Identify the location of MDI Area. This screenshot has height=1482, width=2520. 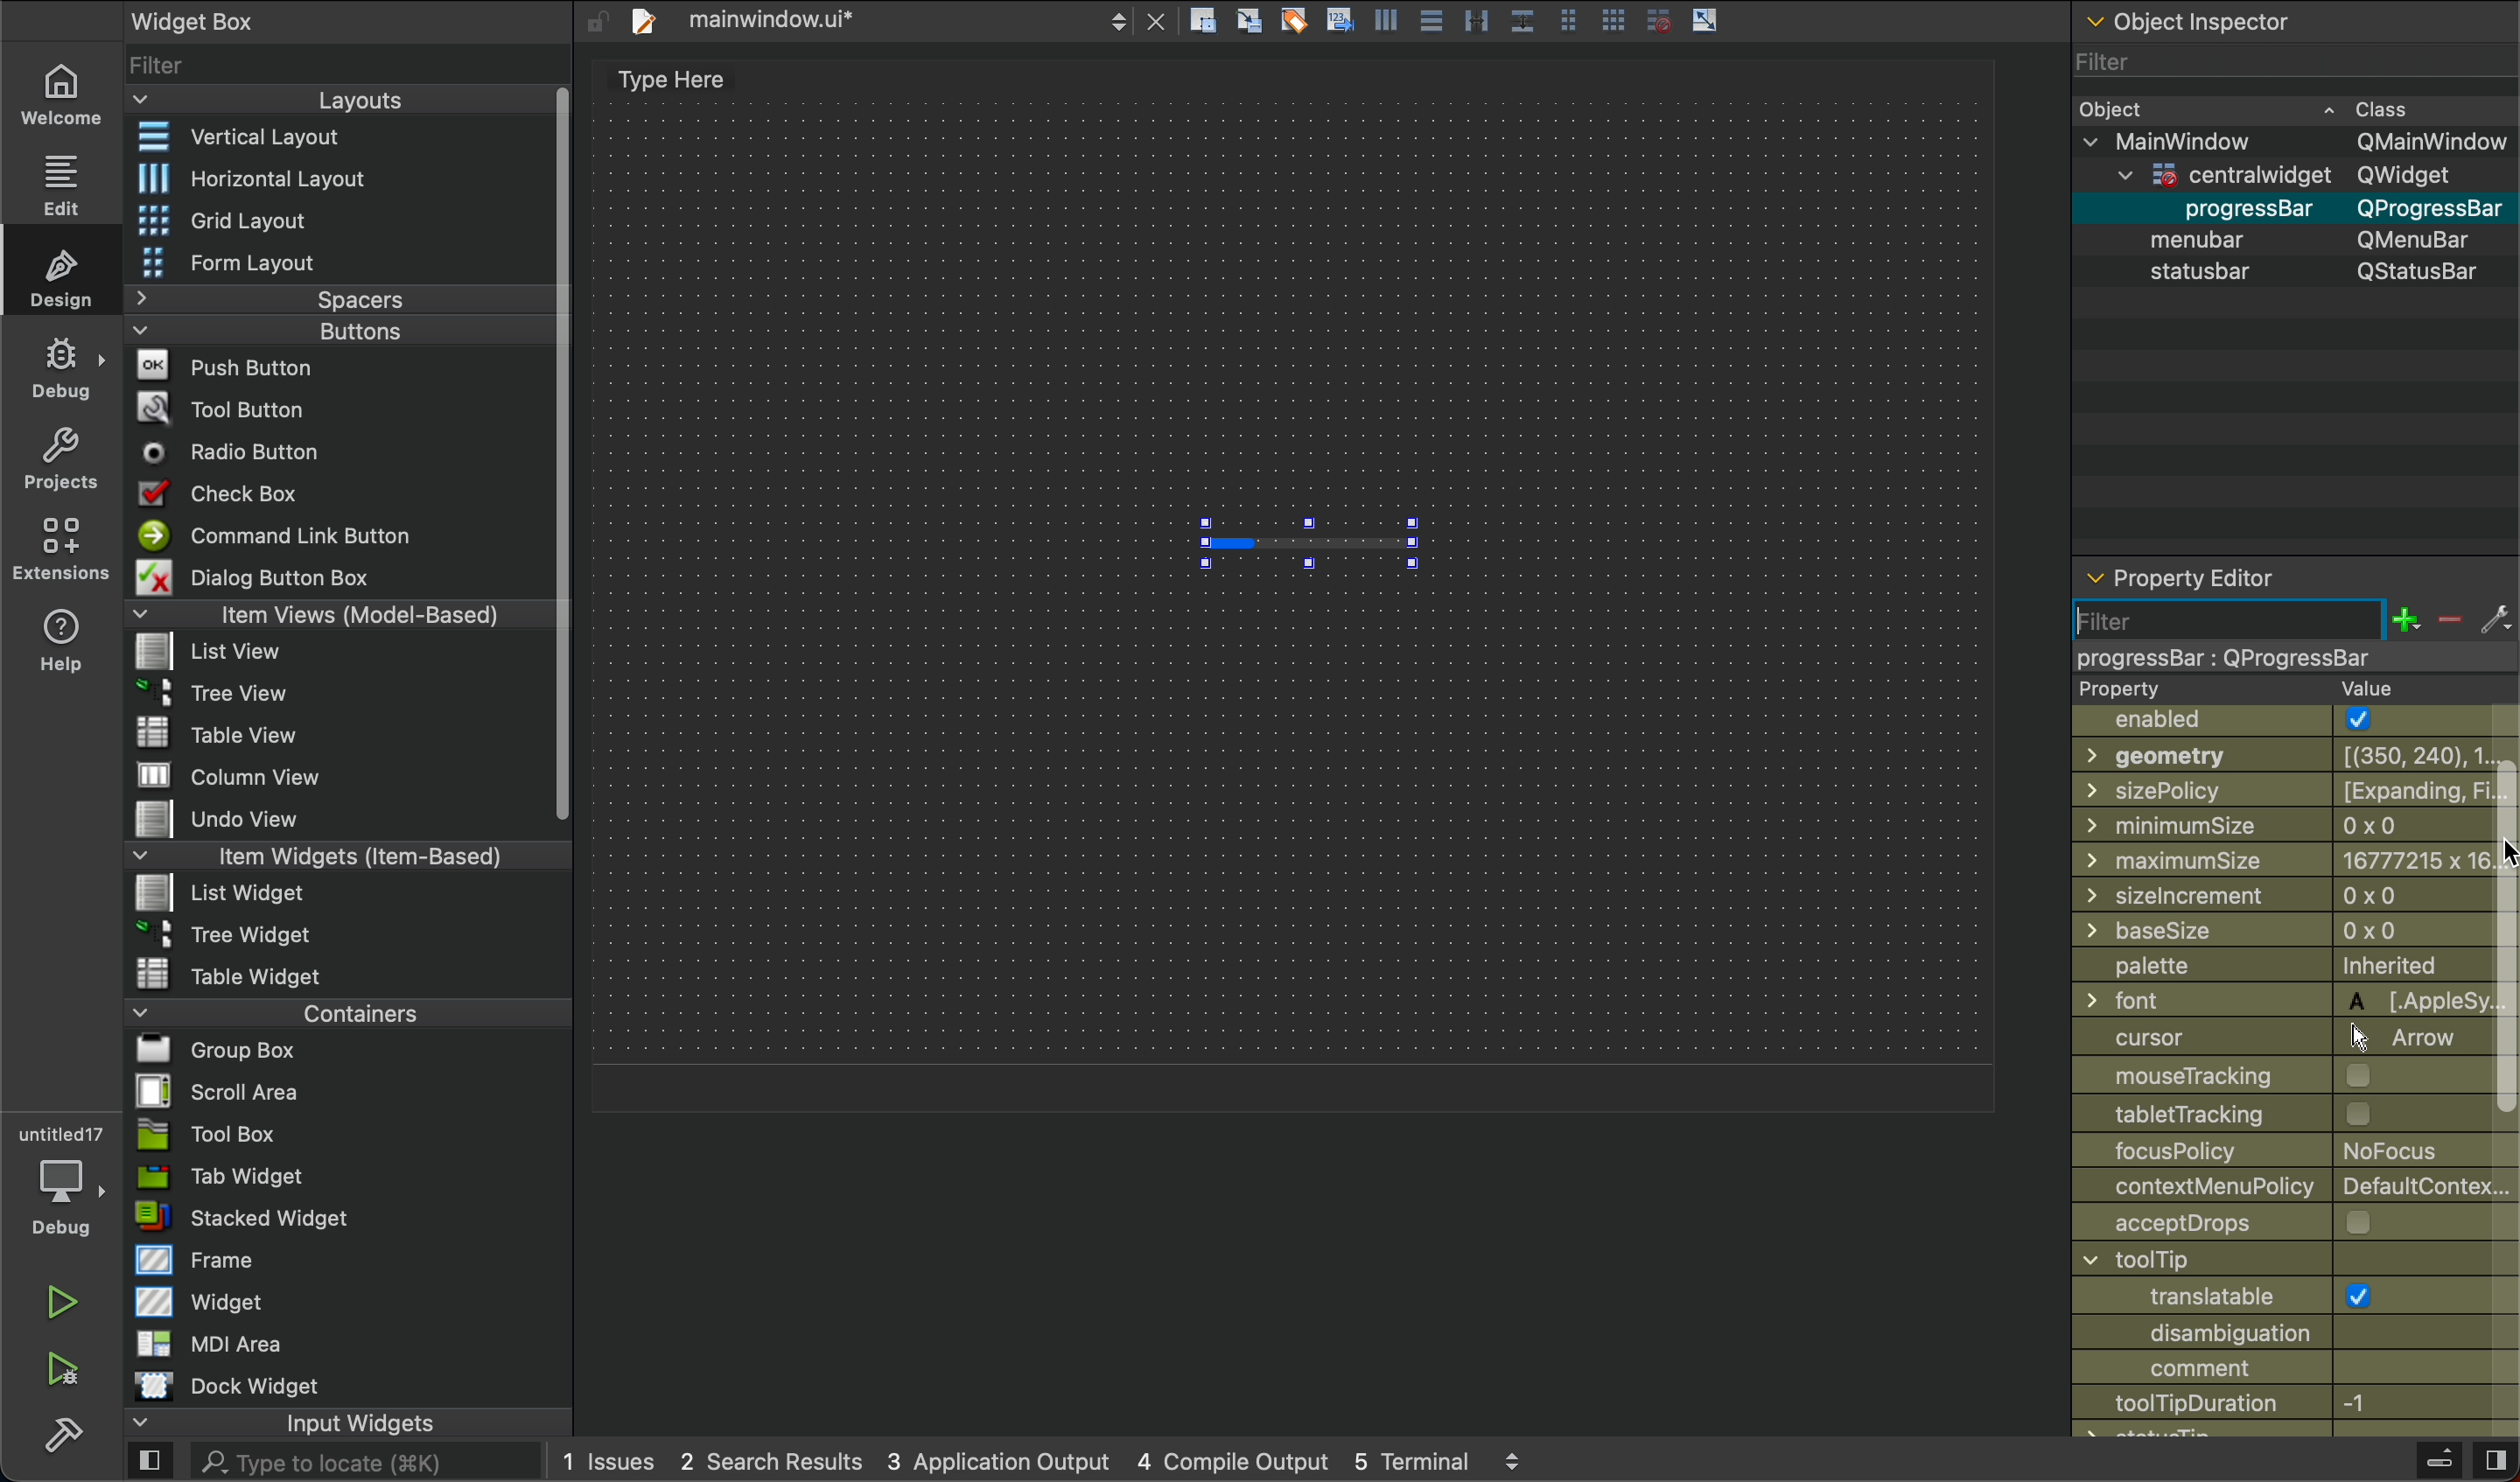
(204, 1343).